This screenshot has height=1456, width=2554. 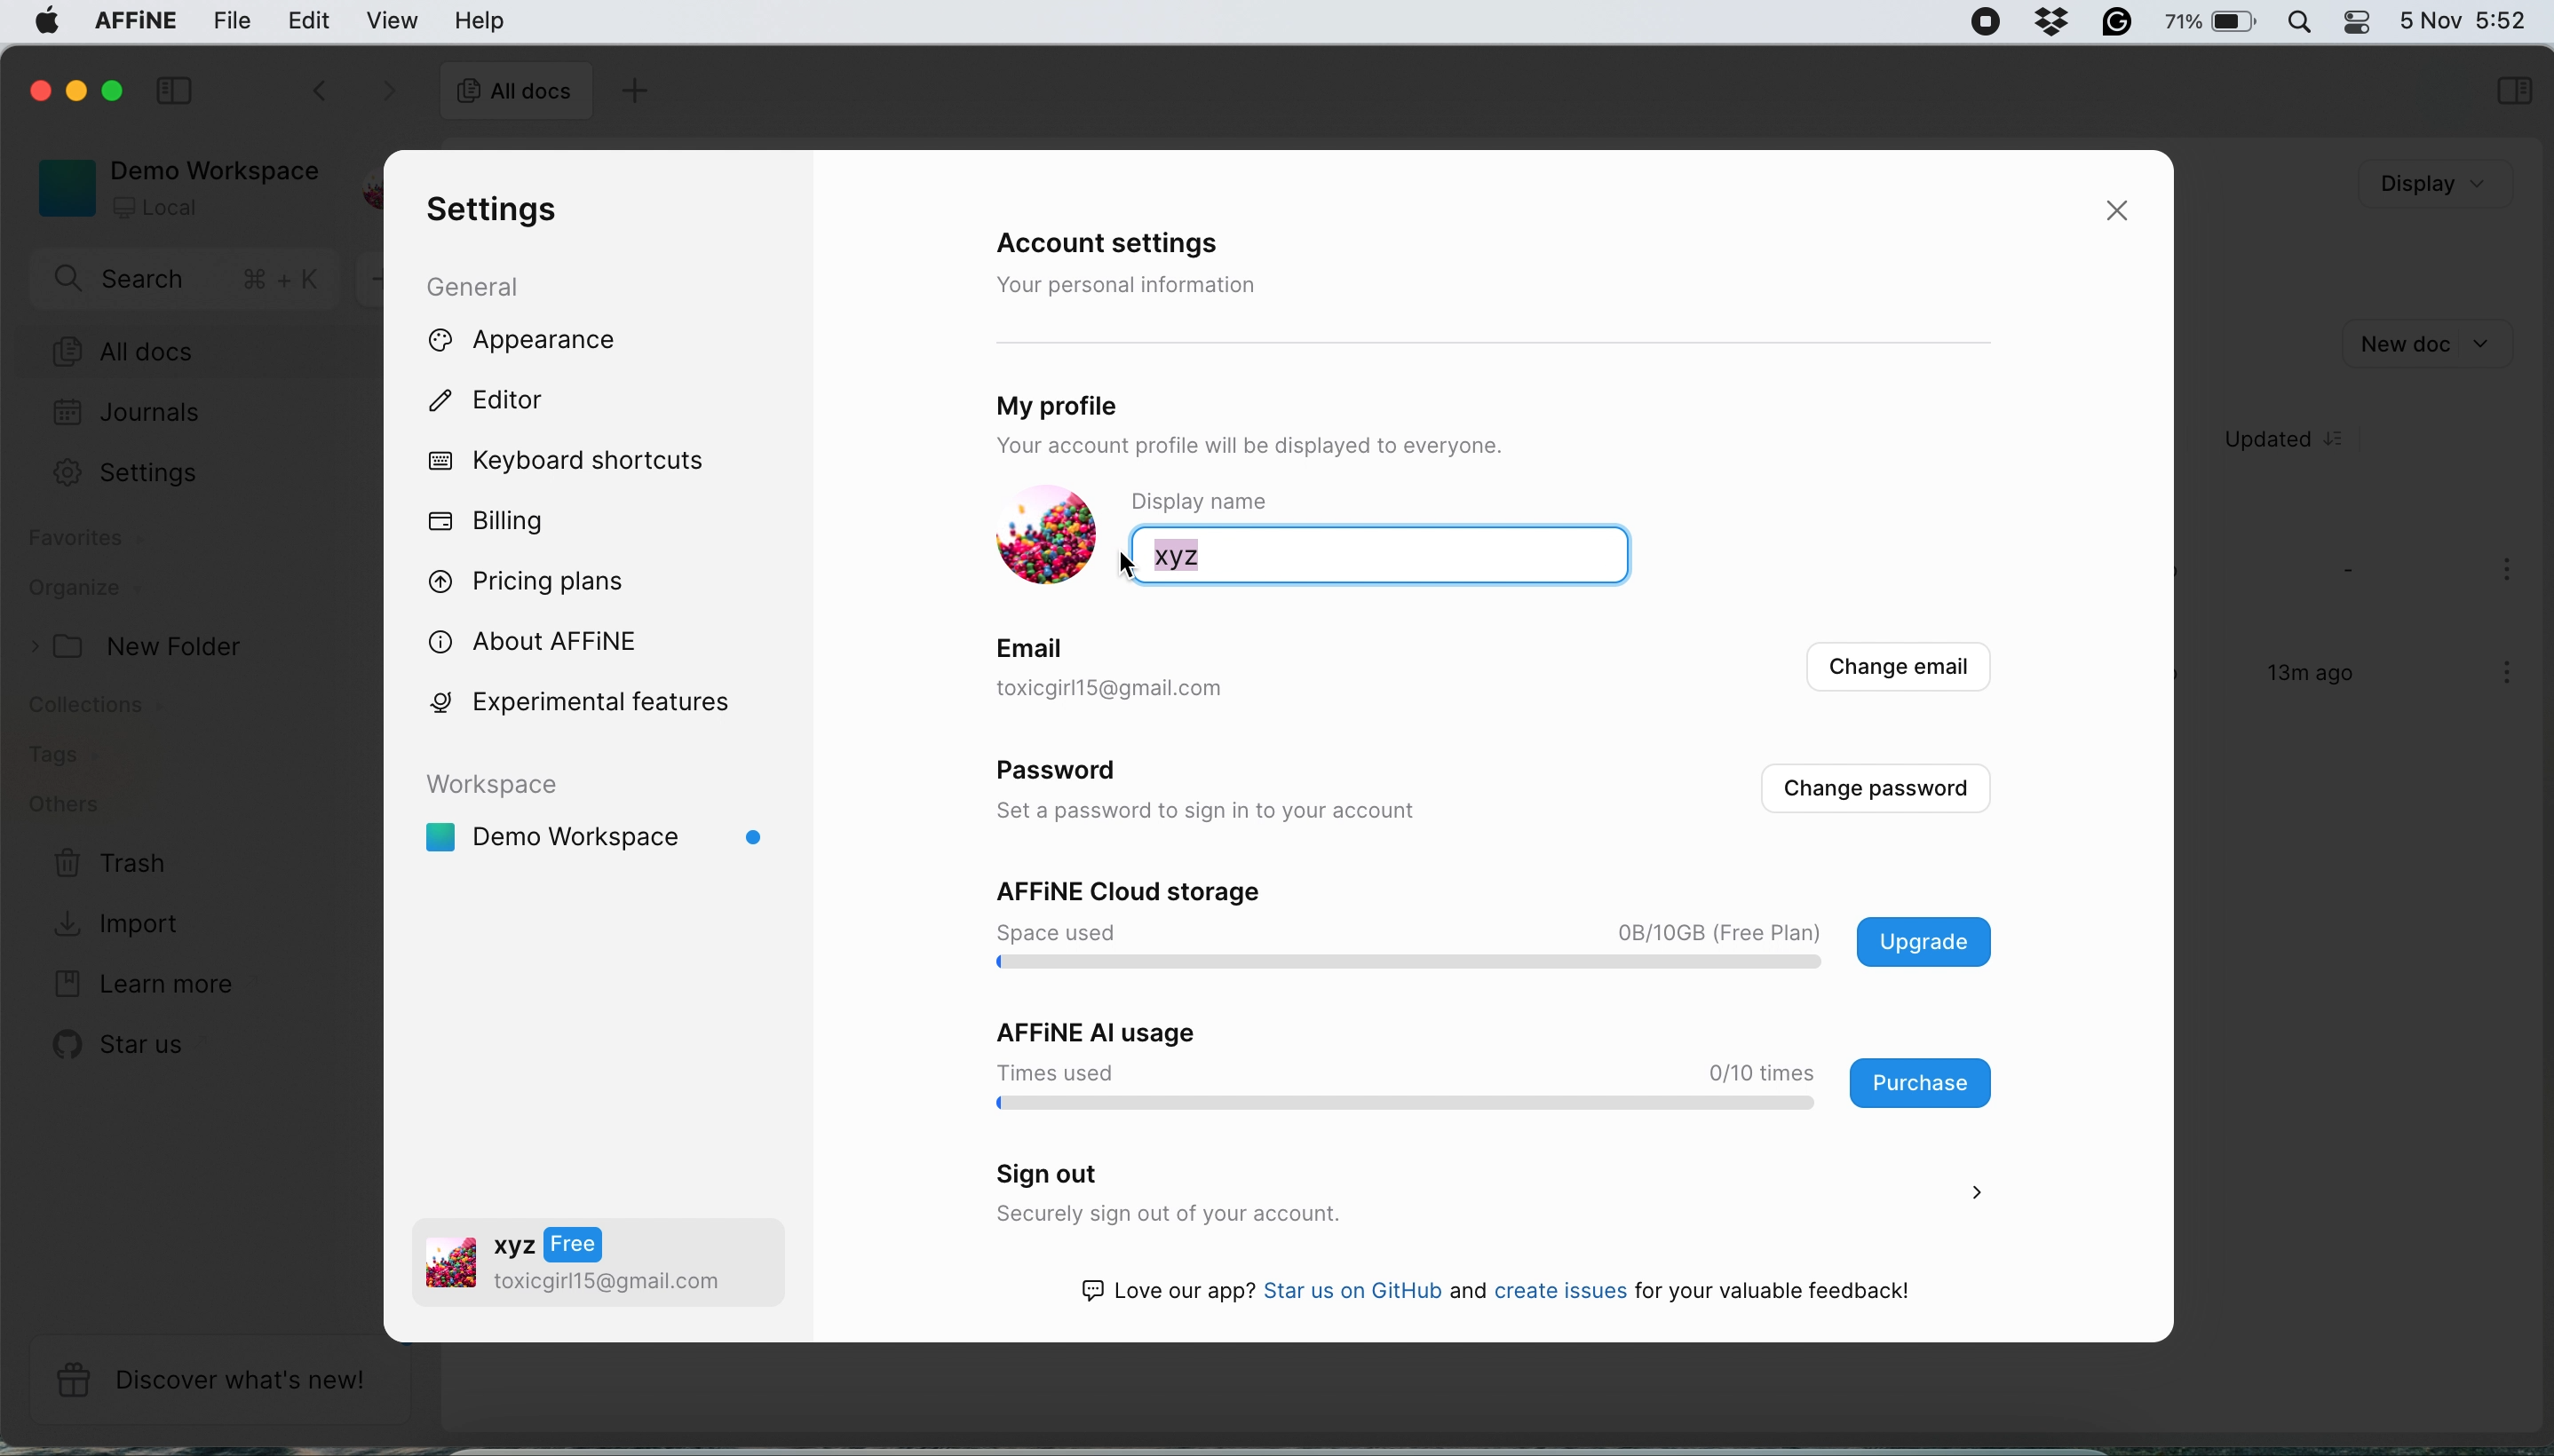 What do you see at coordinates (486, 211) in the screenshot?
I see `settings` at bounding box center [486, 211].